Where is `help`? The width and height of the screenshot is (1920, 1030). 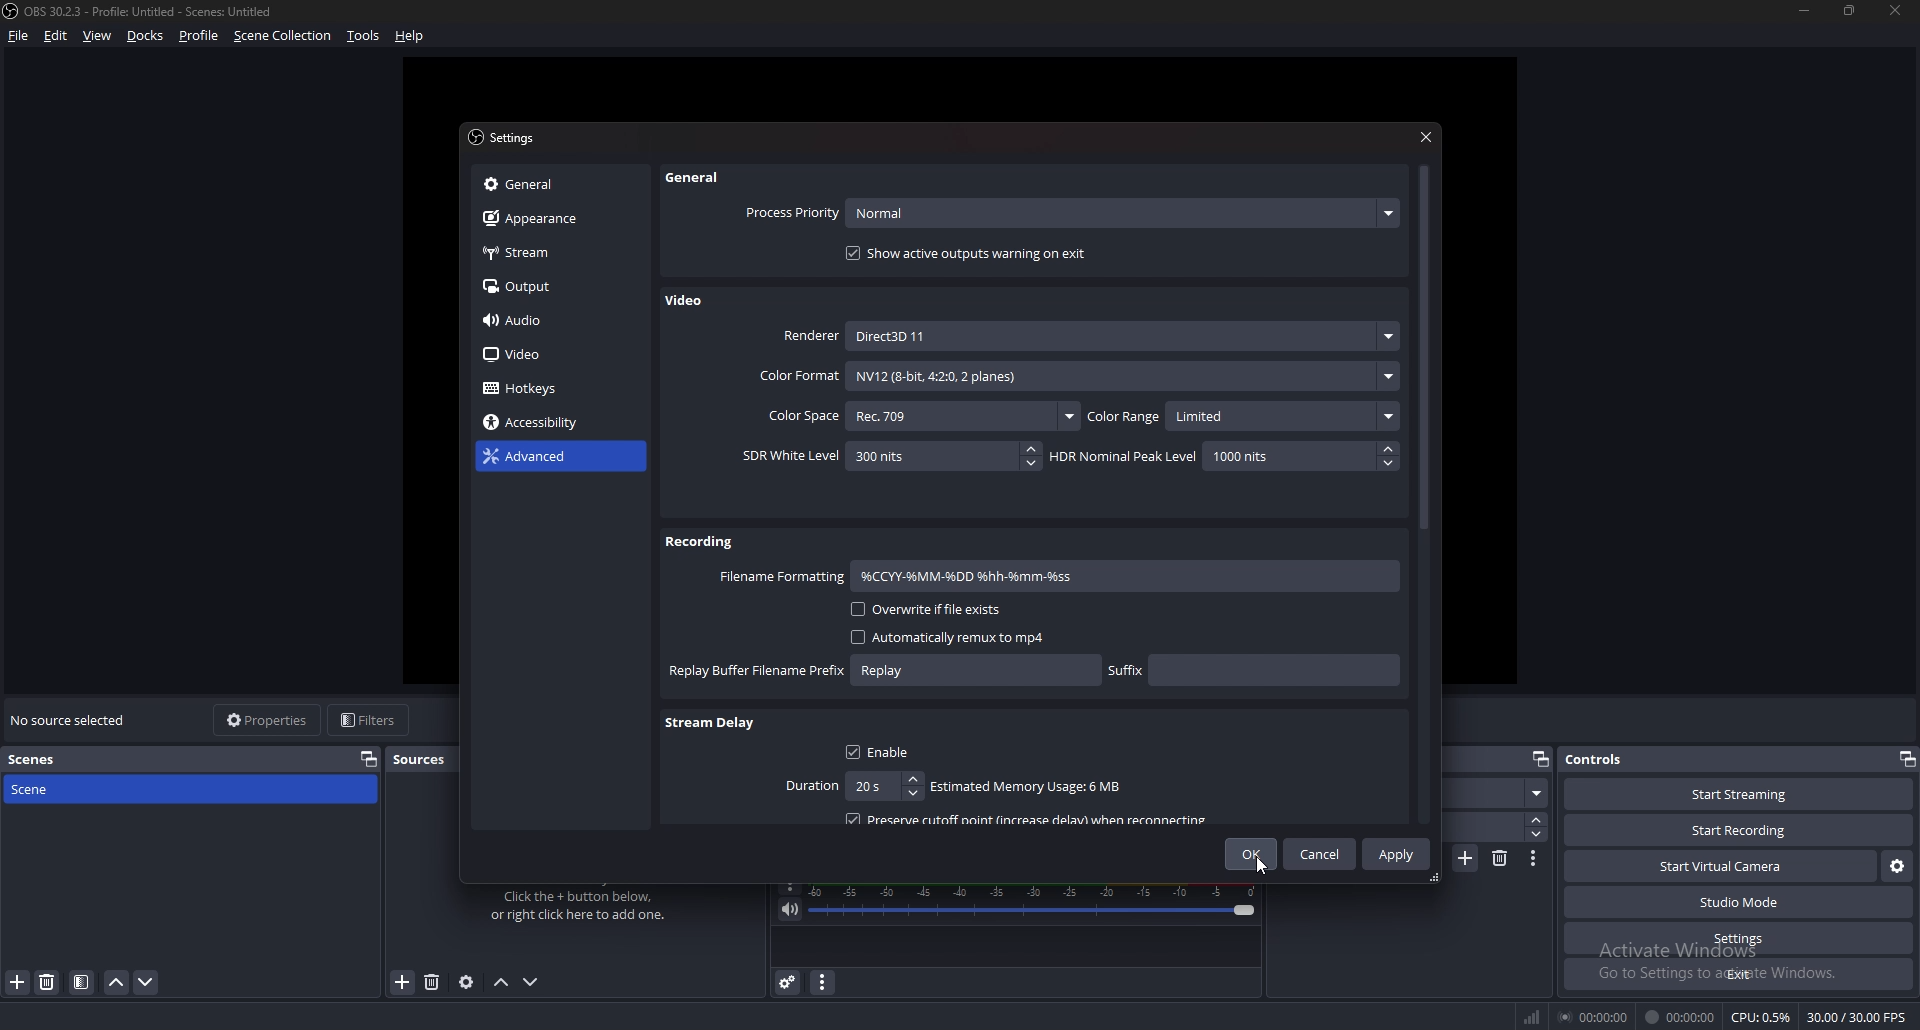
help is located at coordinates (410, 36).